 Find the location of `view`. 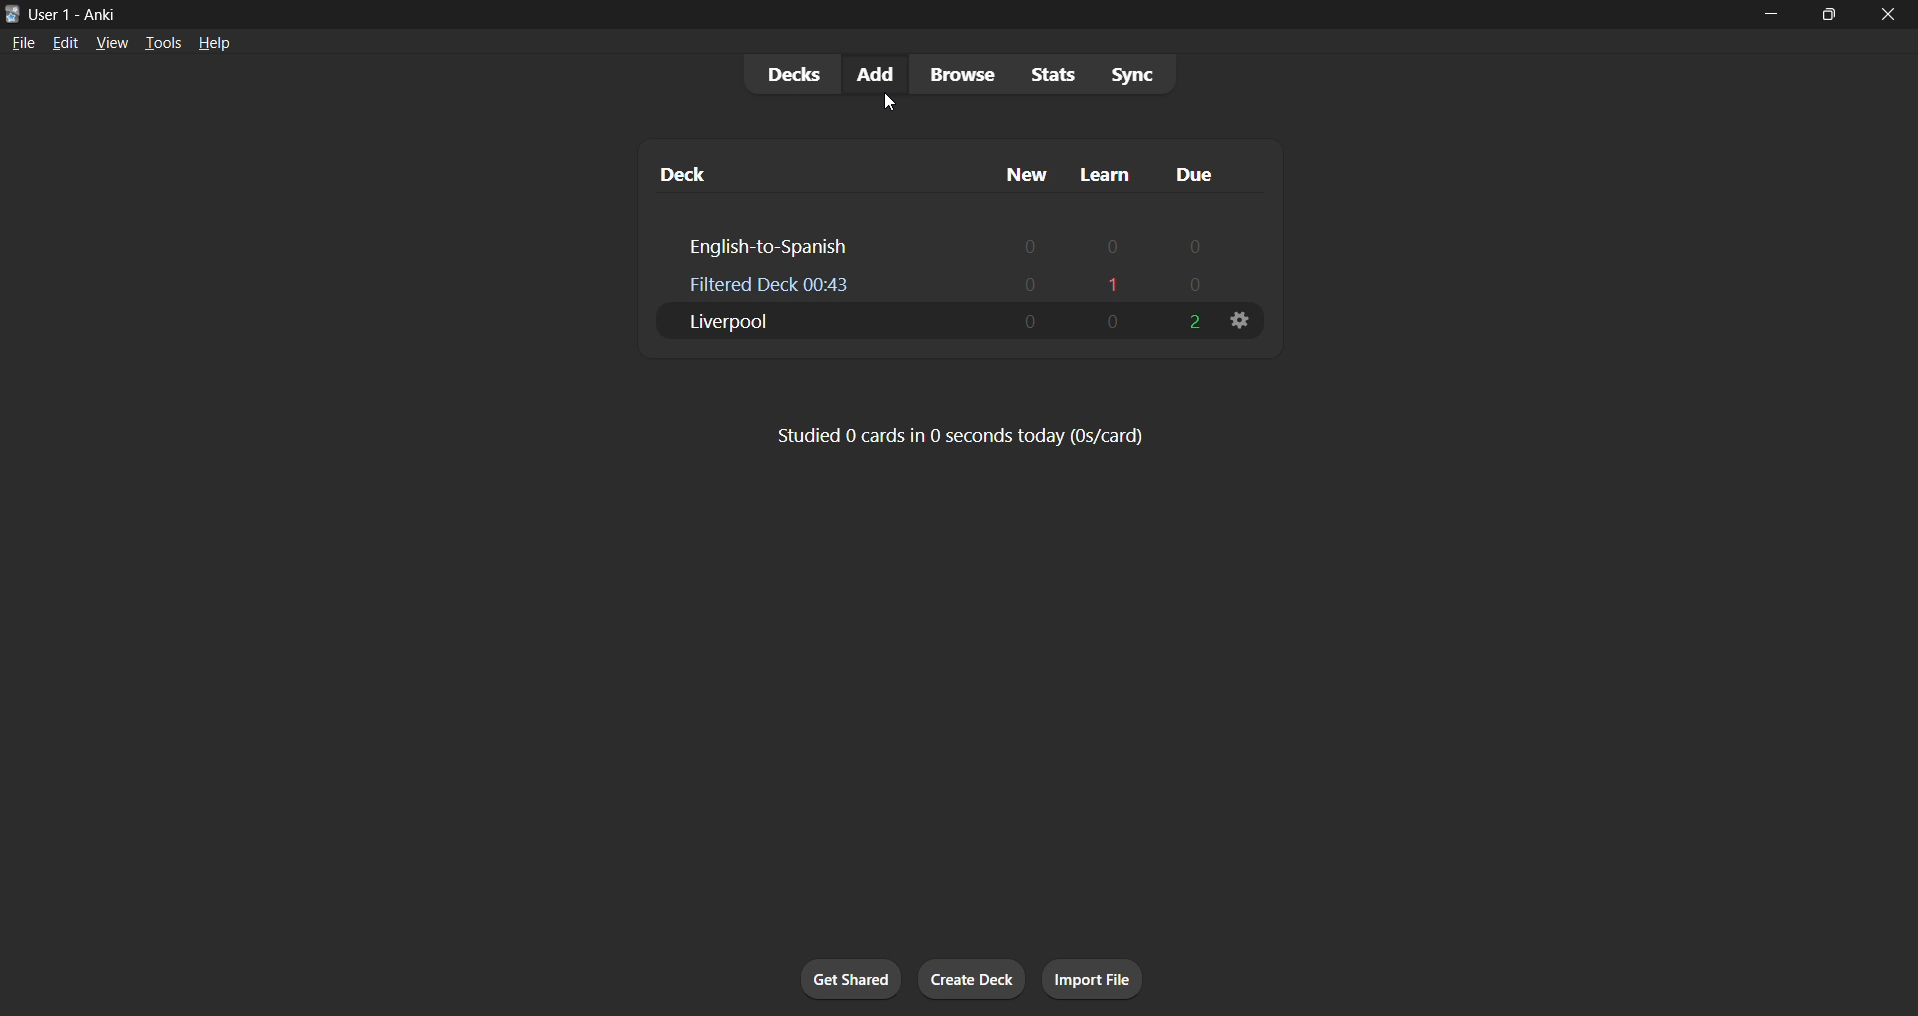

view is located at coordinates (115, 41).